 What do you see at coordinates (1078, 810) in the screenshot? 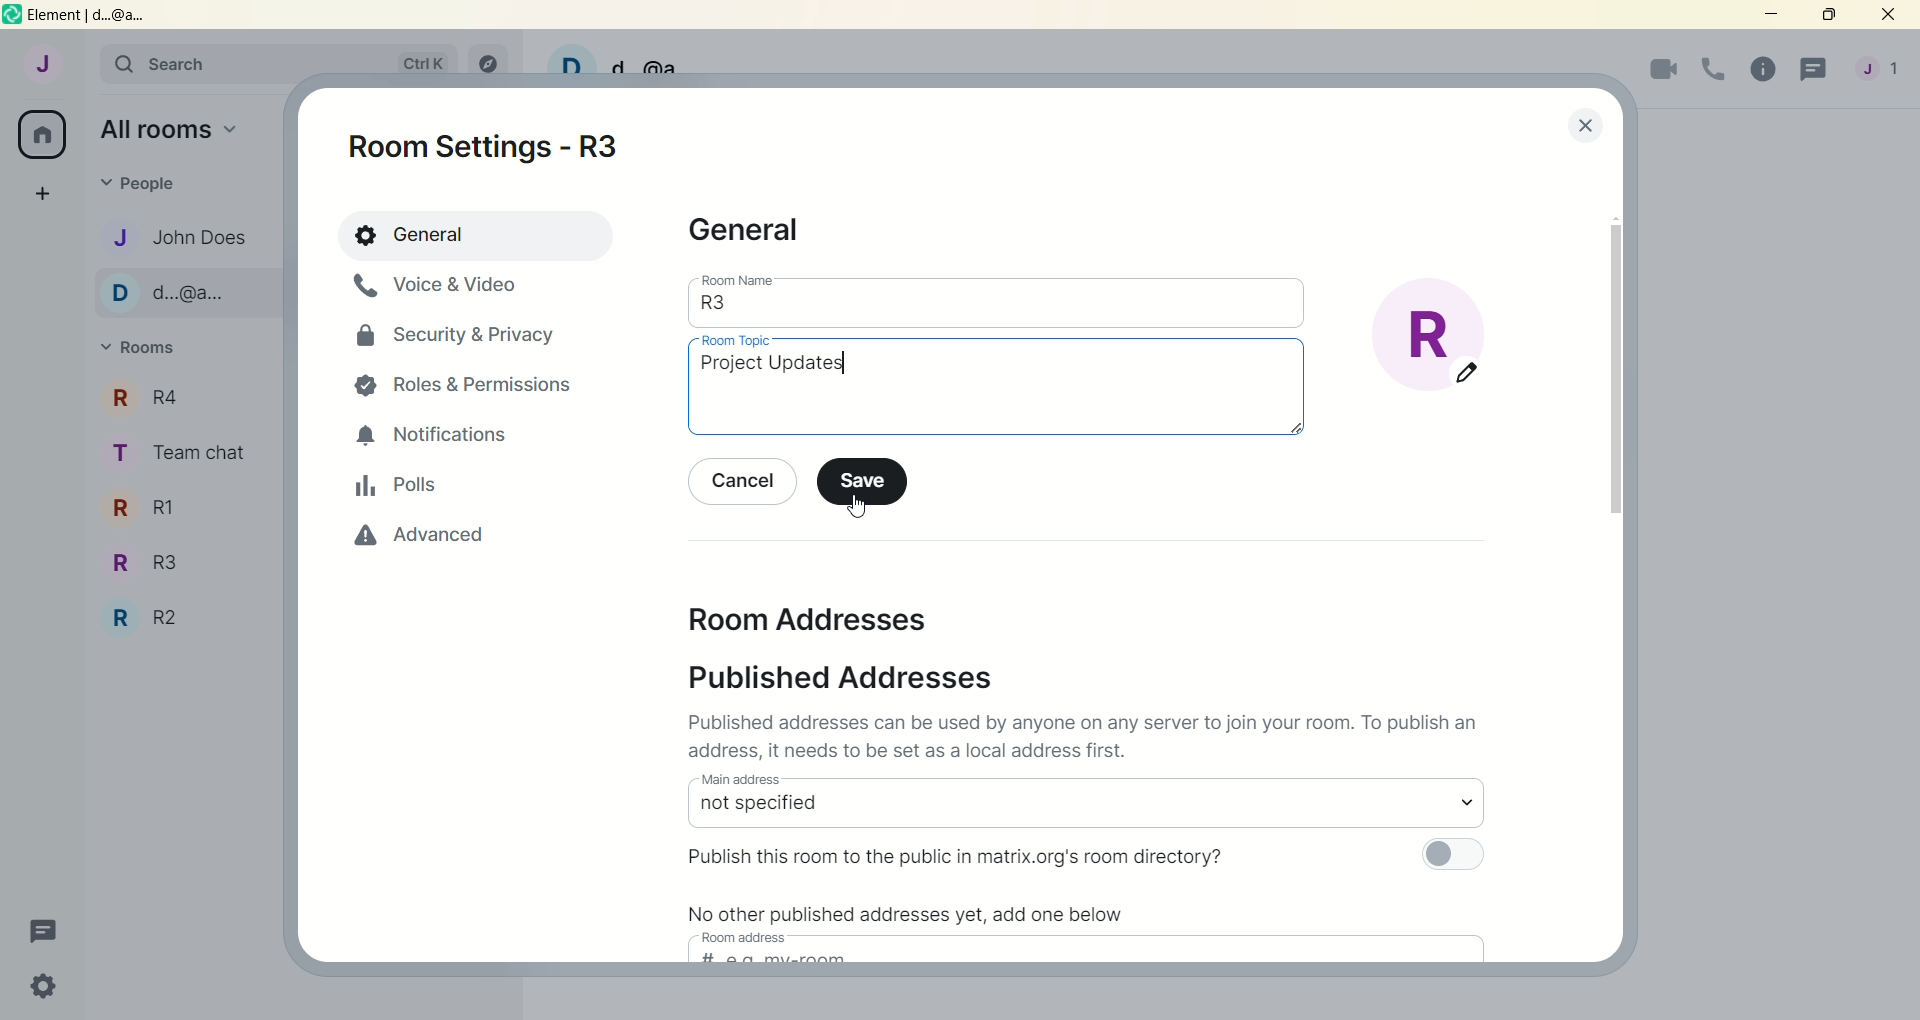
I see `select main address` at bounding box center [1078, 810].